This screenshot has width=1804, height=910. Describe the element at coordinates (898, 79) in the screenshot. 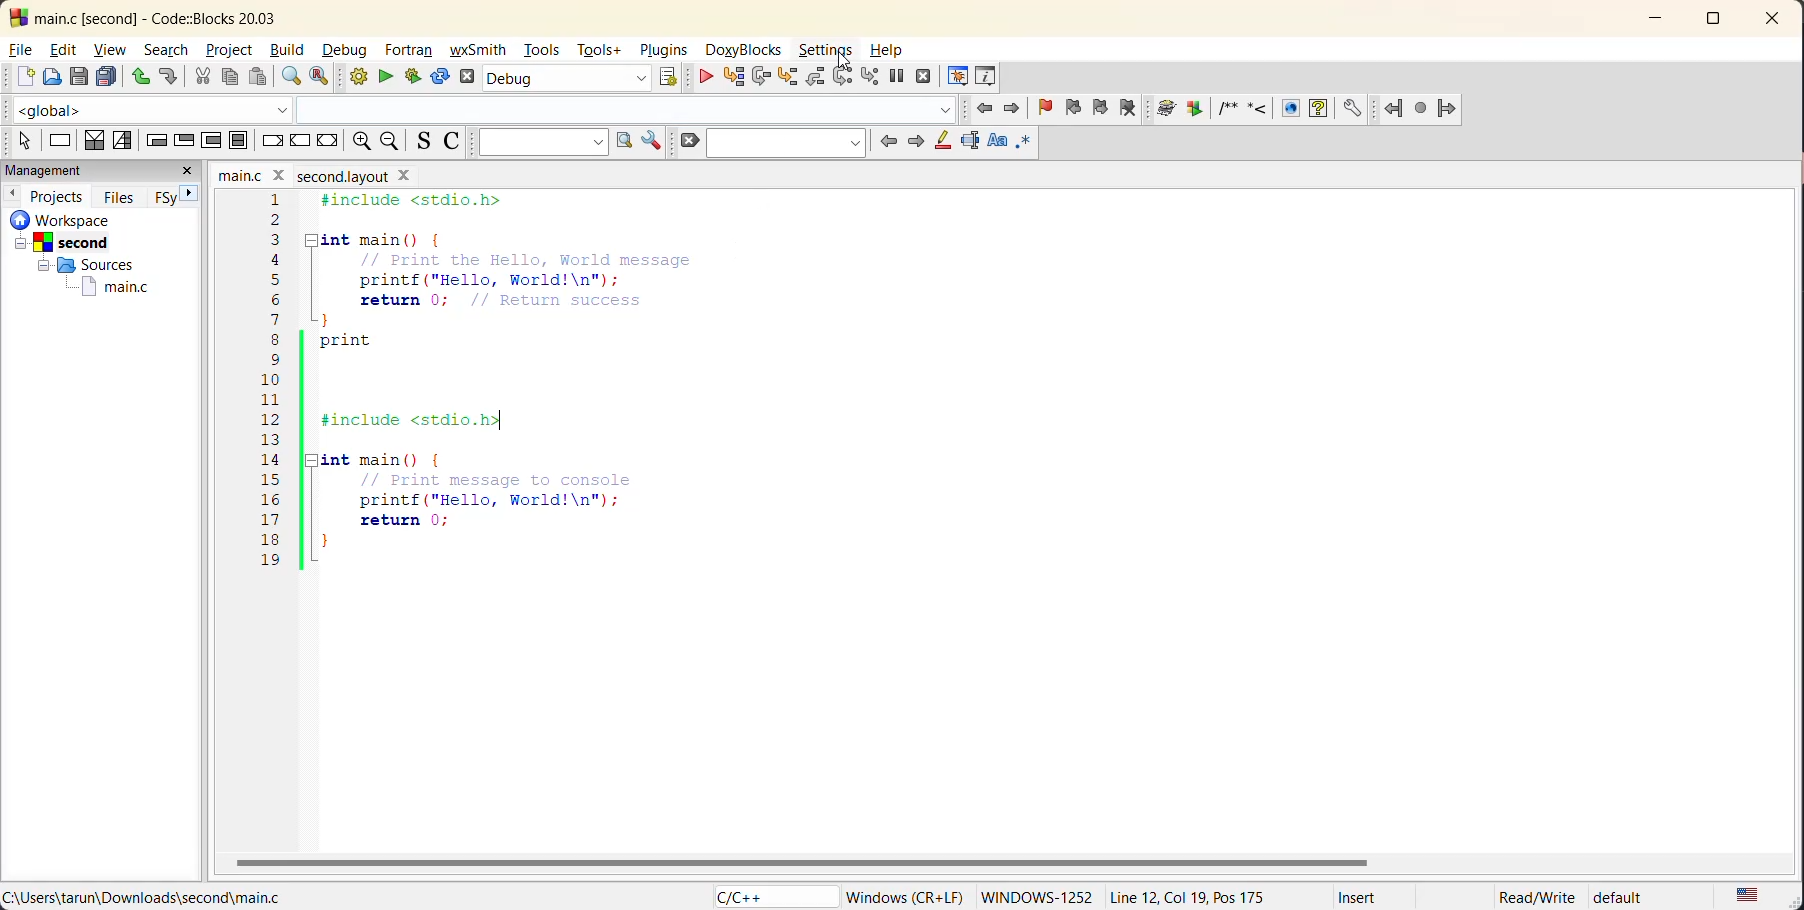

I see `break debugger` at that location.